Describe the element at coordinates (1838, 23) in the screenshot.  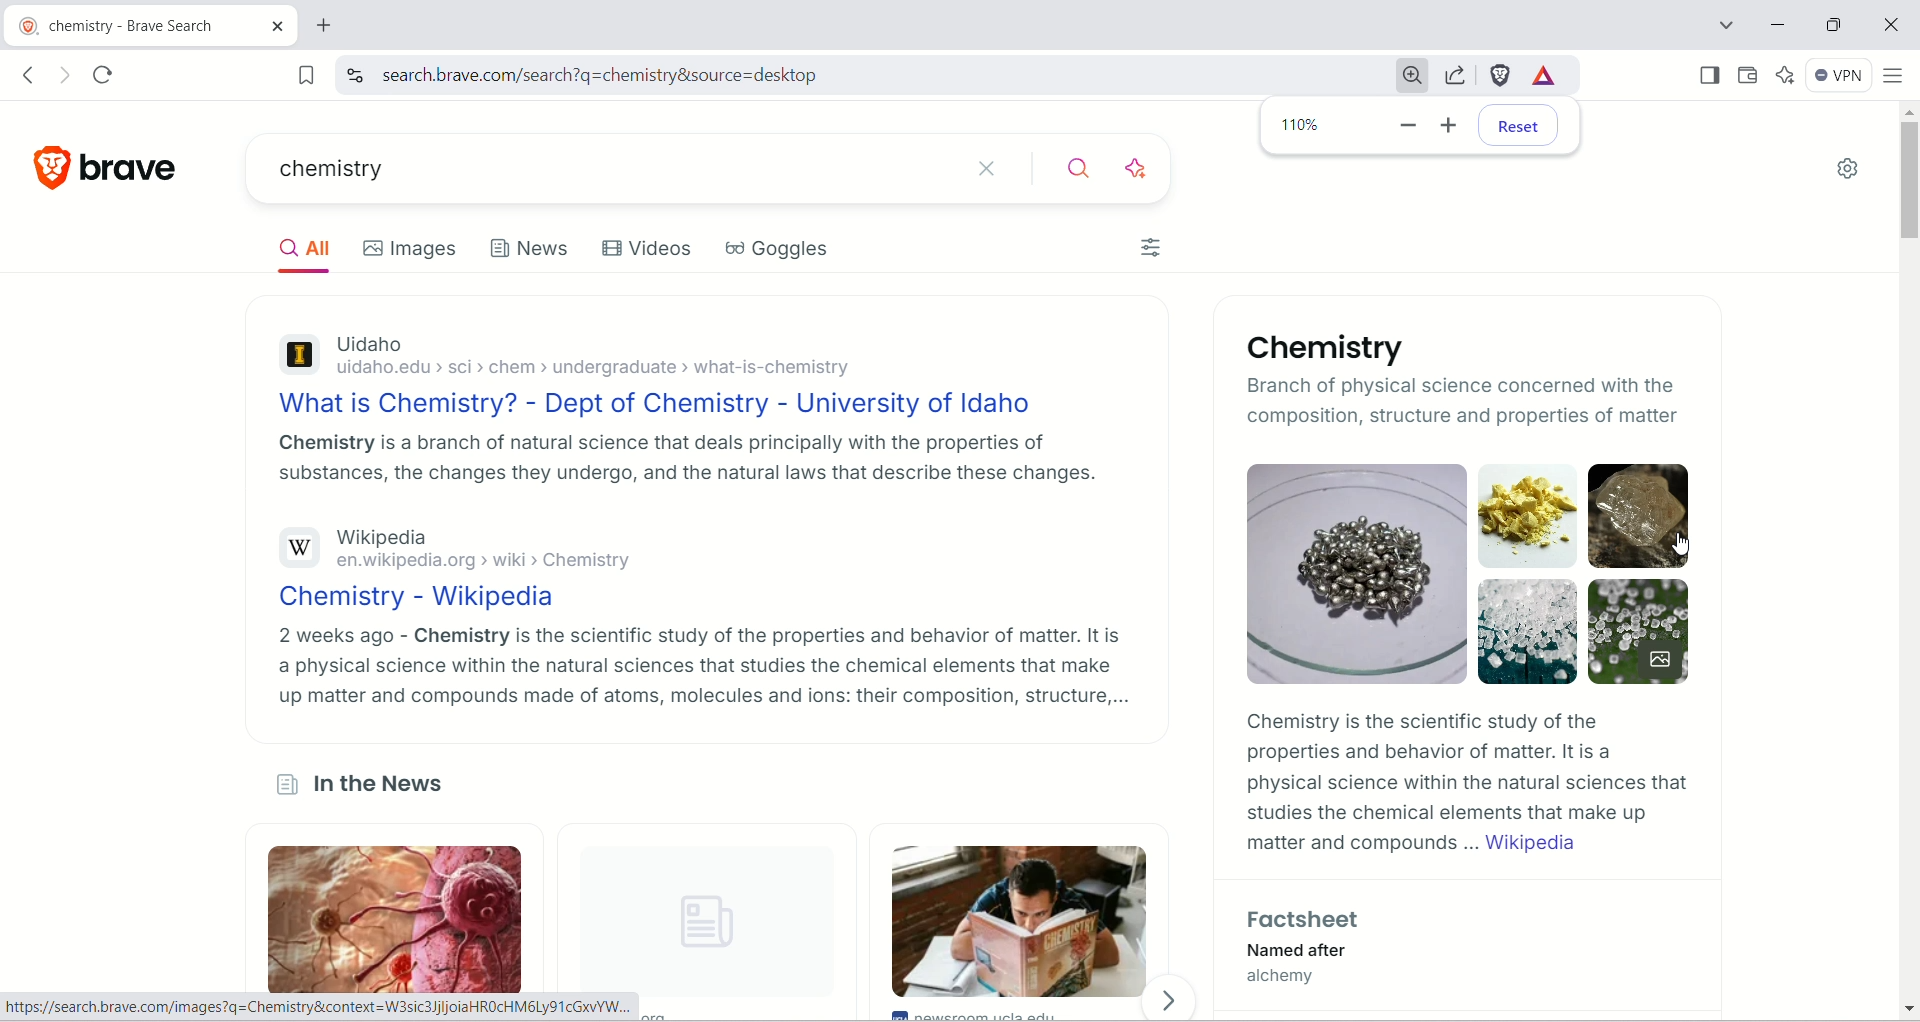
I see `maximize` at that location.